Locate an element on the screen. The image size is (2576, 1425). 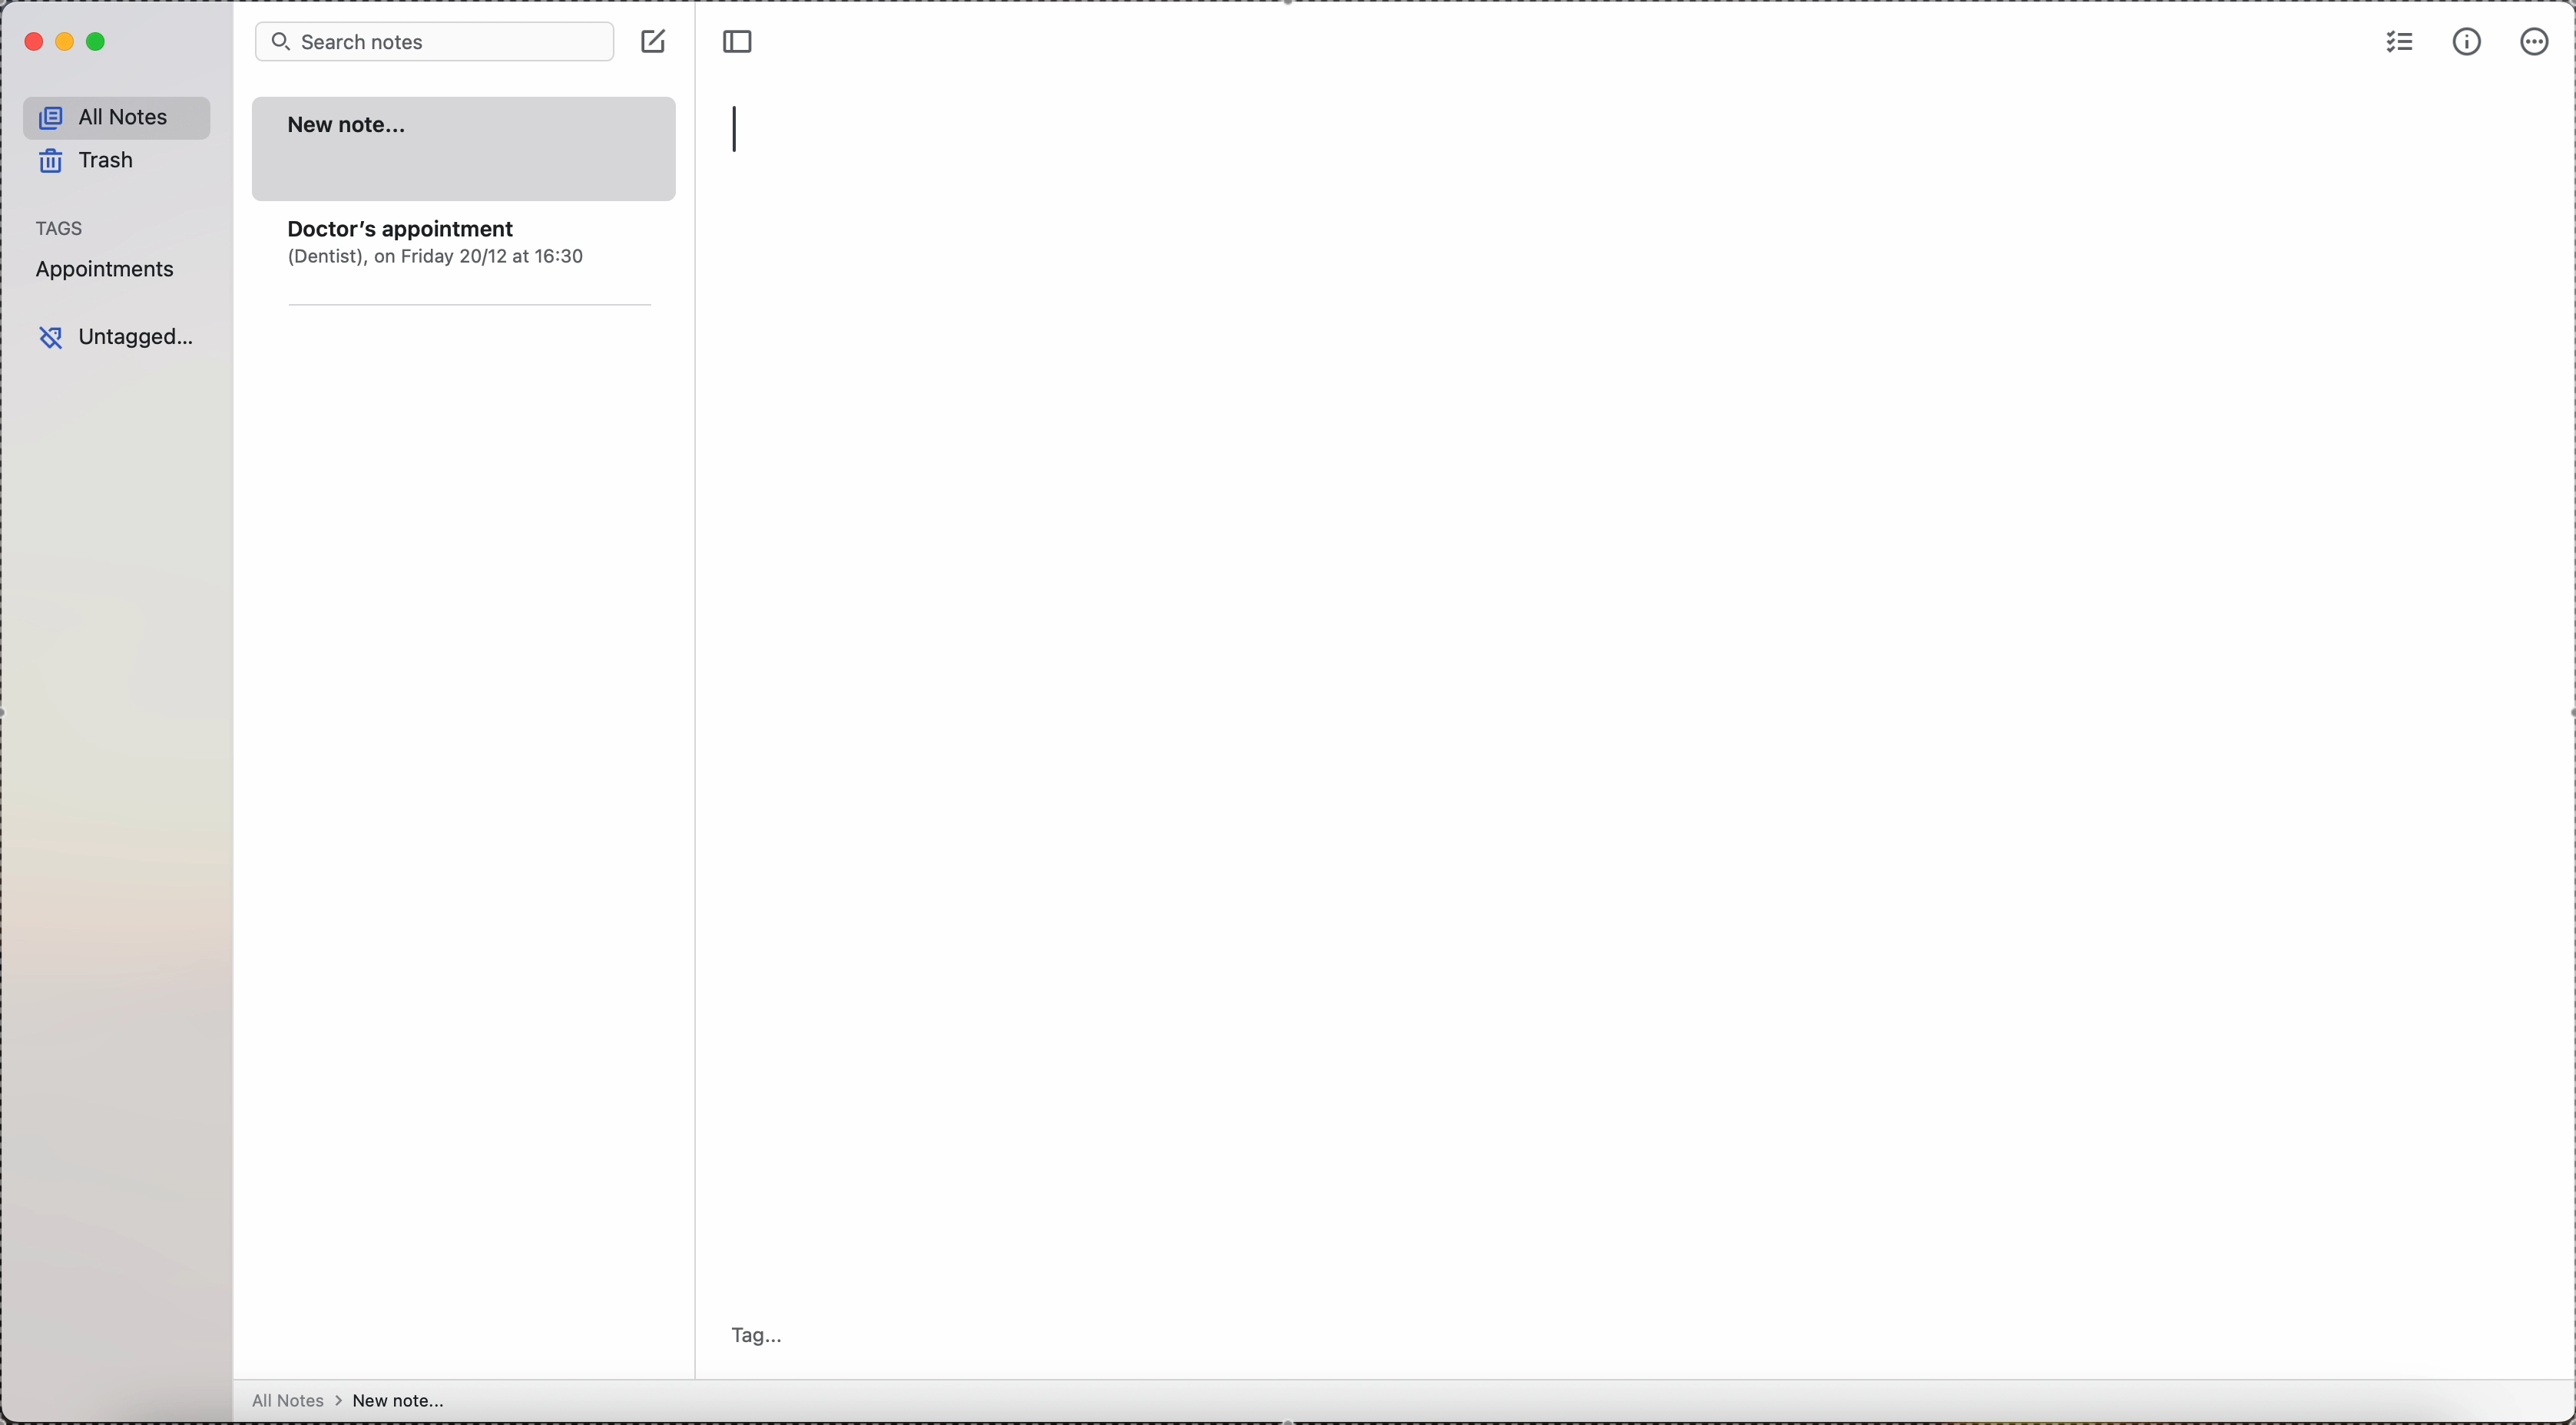
toggle sidebar is located at coordinates (736, 39).